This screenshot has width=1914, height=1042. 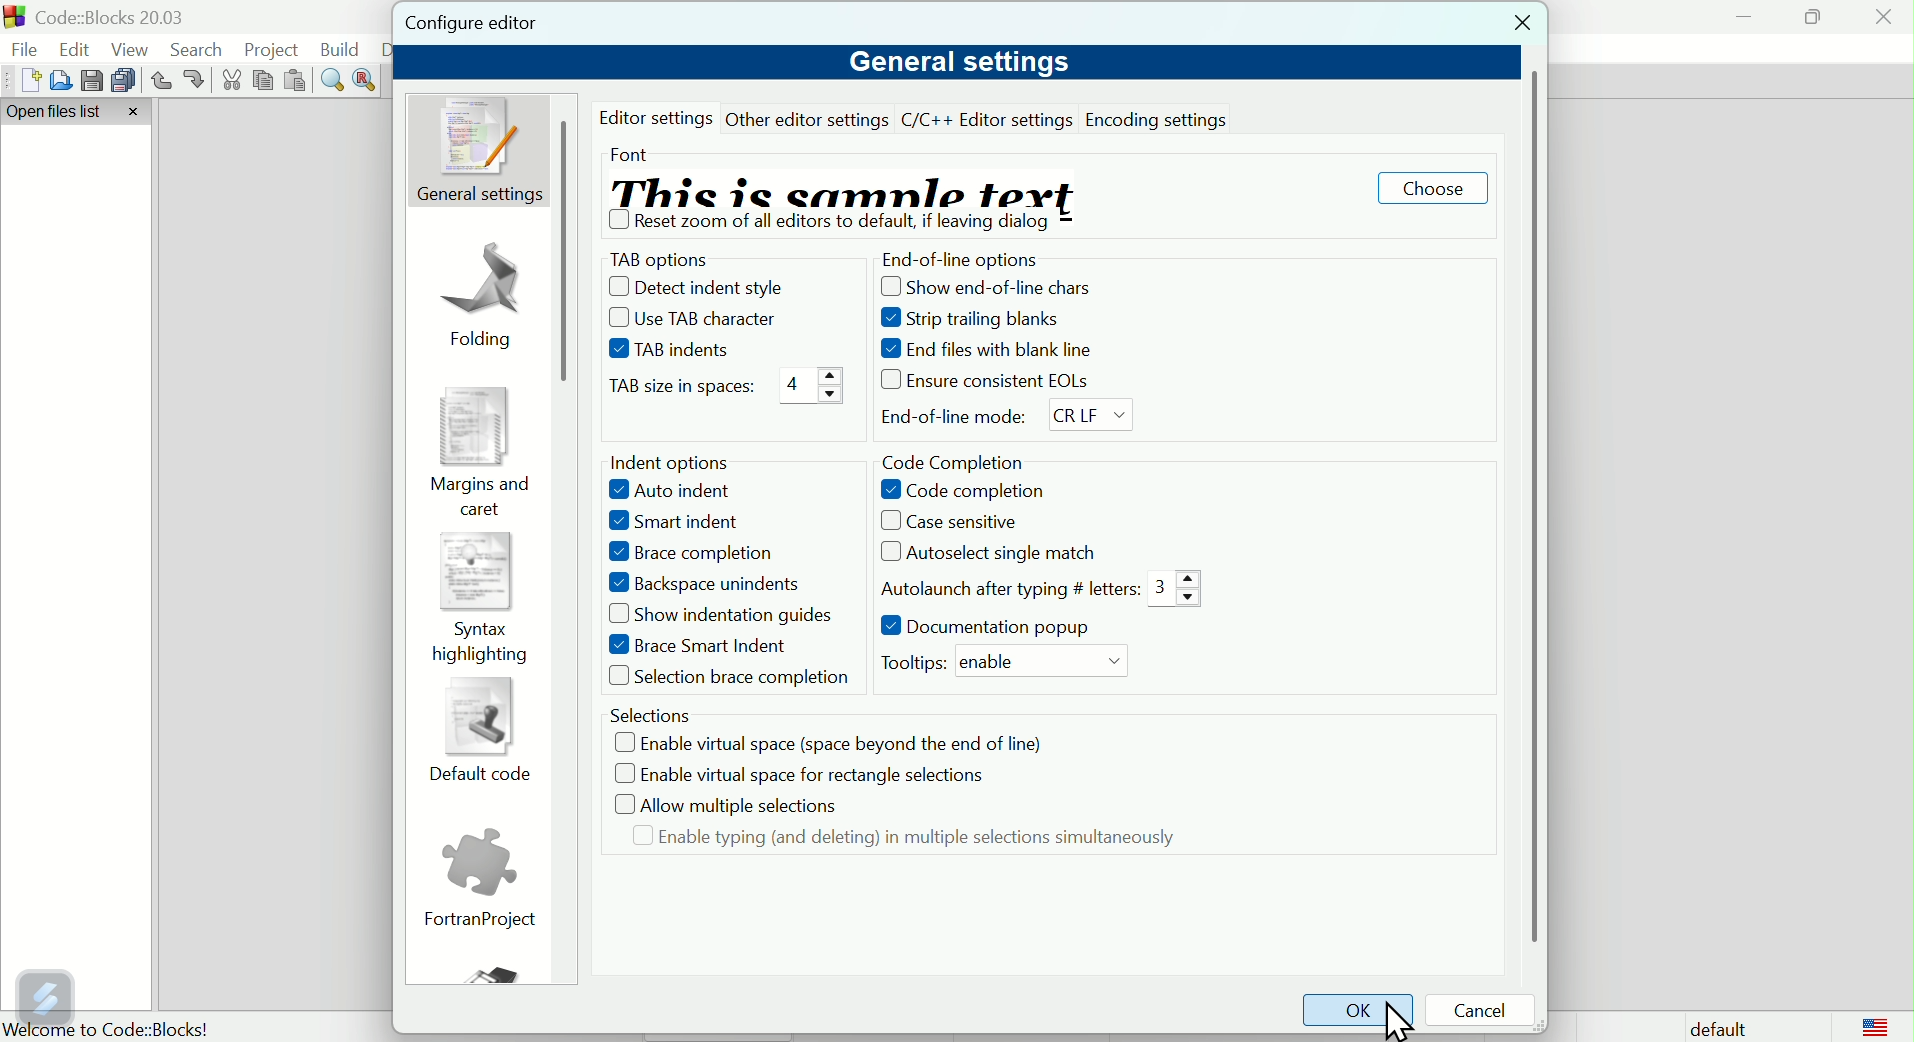 What do you see at coordinates (998, 351) in the screenshot?
I see `End files with black line` at bounding box center [998, 351].